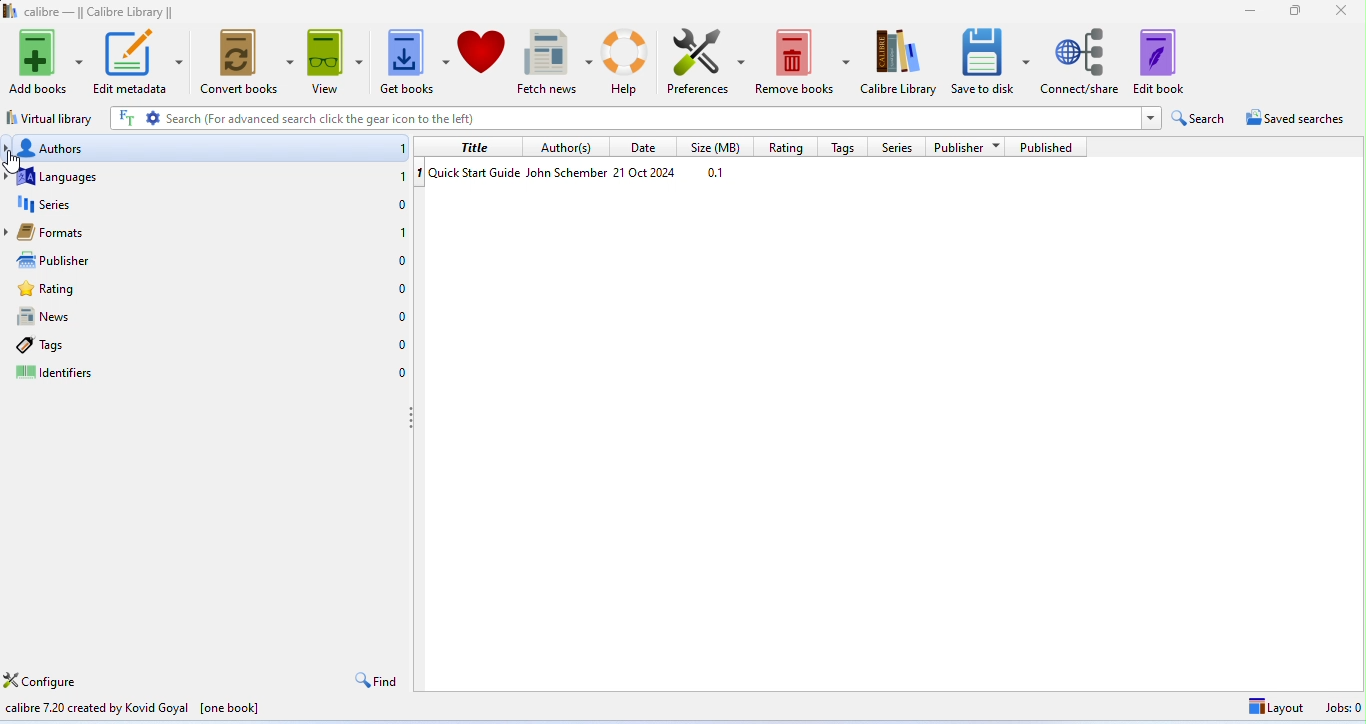  Describe the element at coordinates (714, 148) in the screenshot. I see `size` at that location.